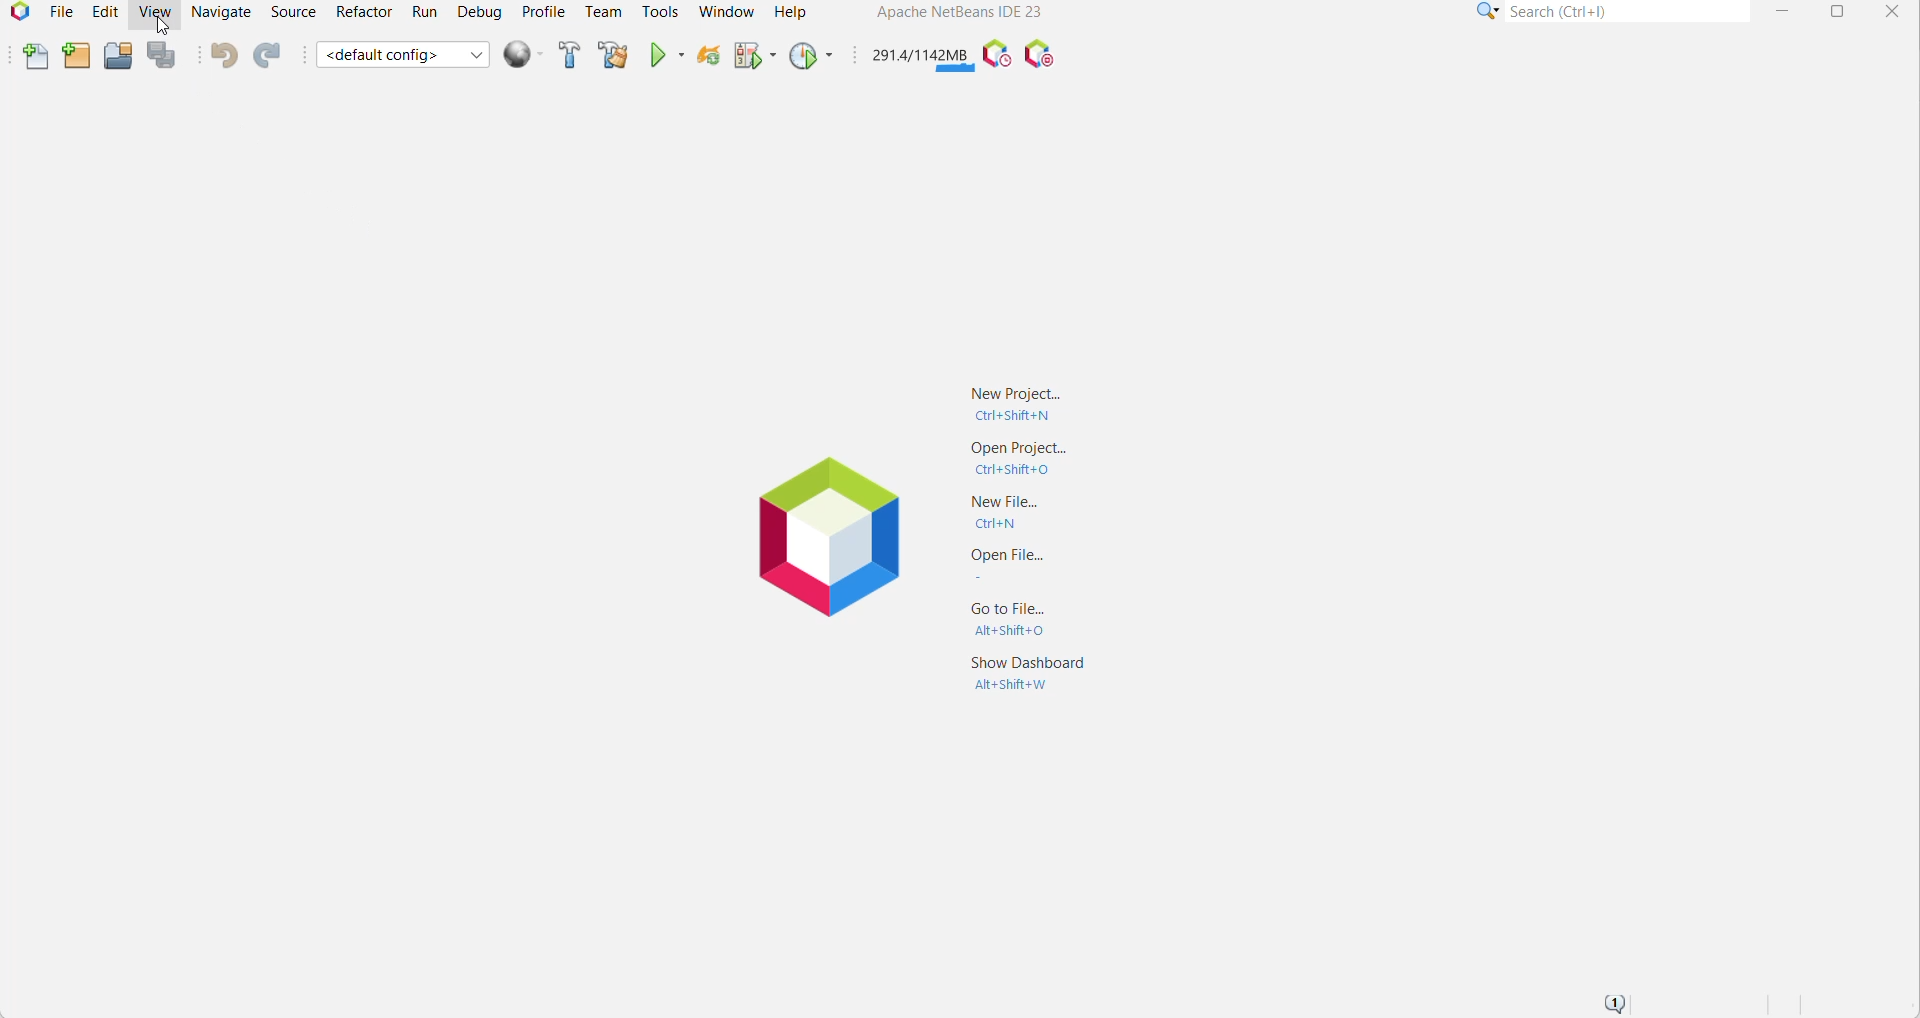 This screenshot has width=1920, height=1018. I want to click on Reload, so click(706, 58).